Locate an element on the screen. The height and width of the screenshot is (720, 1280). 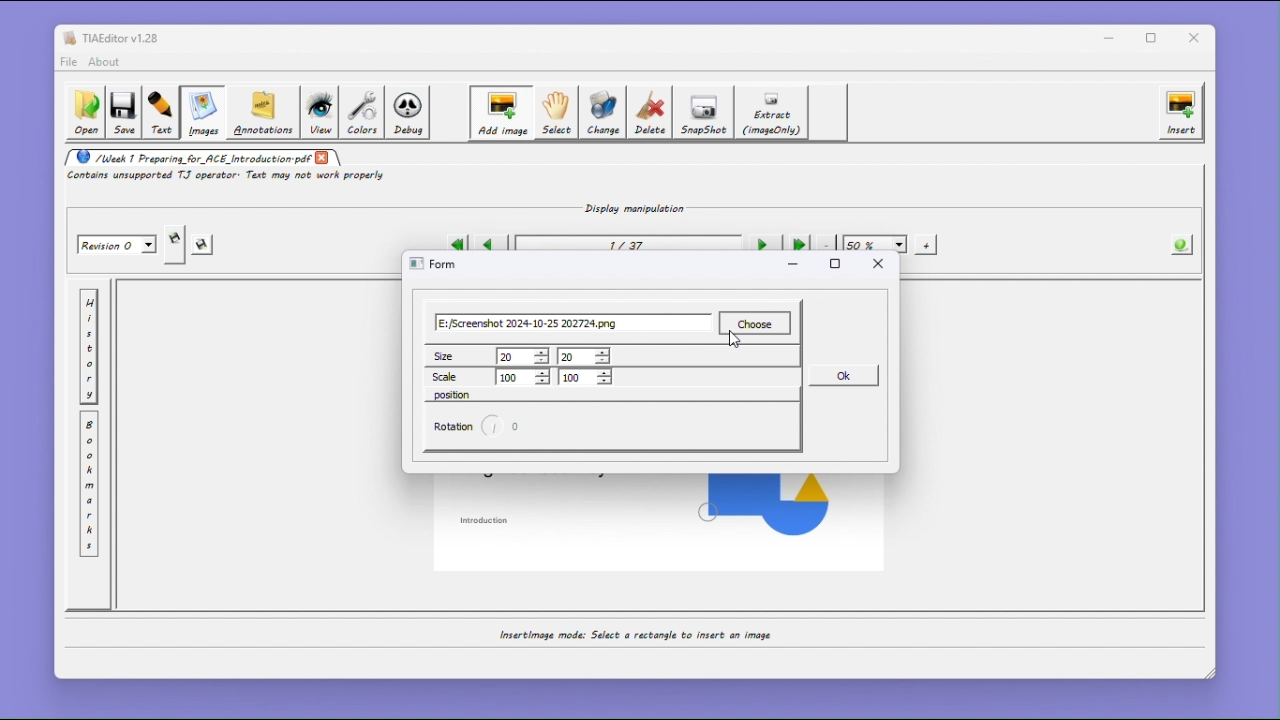
100 is located at coordinates (523, 377).